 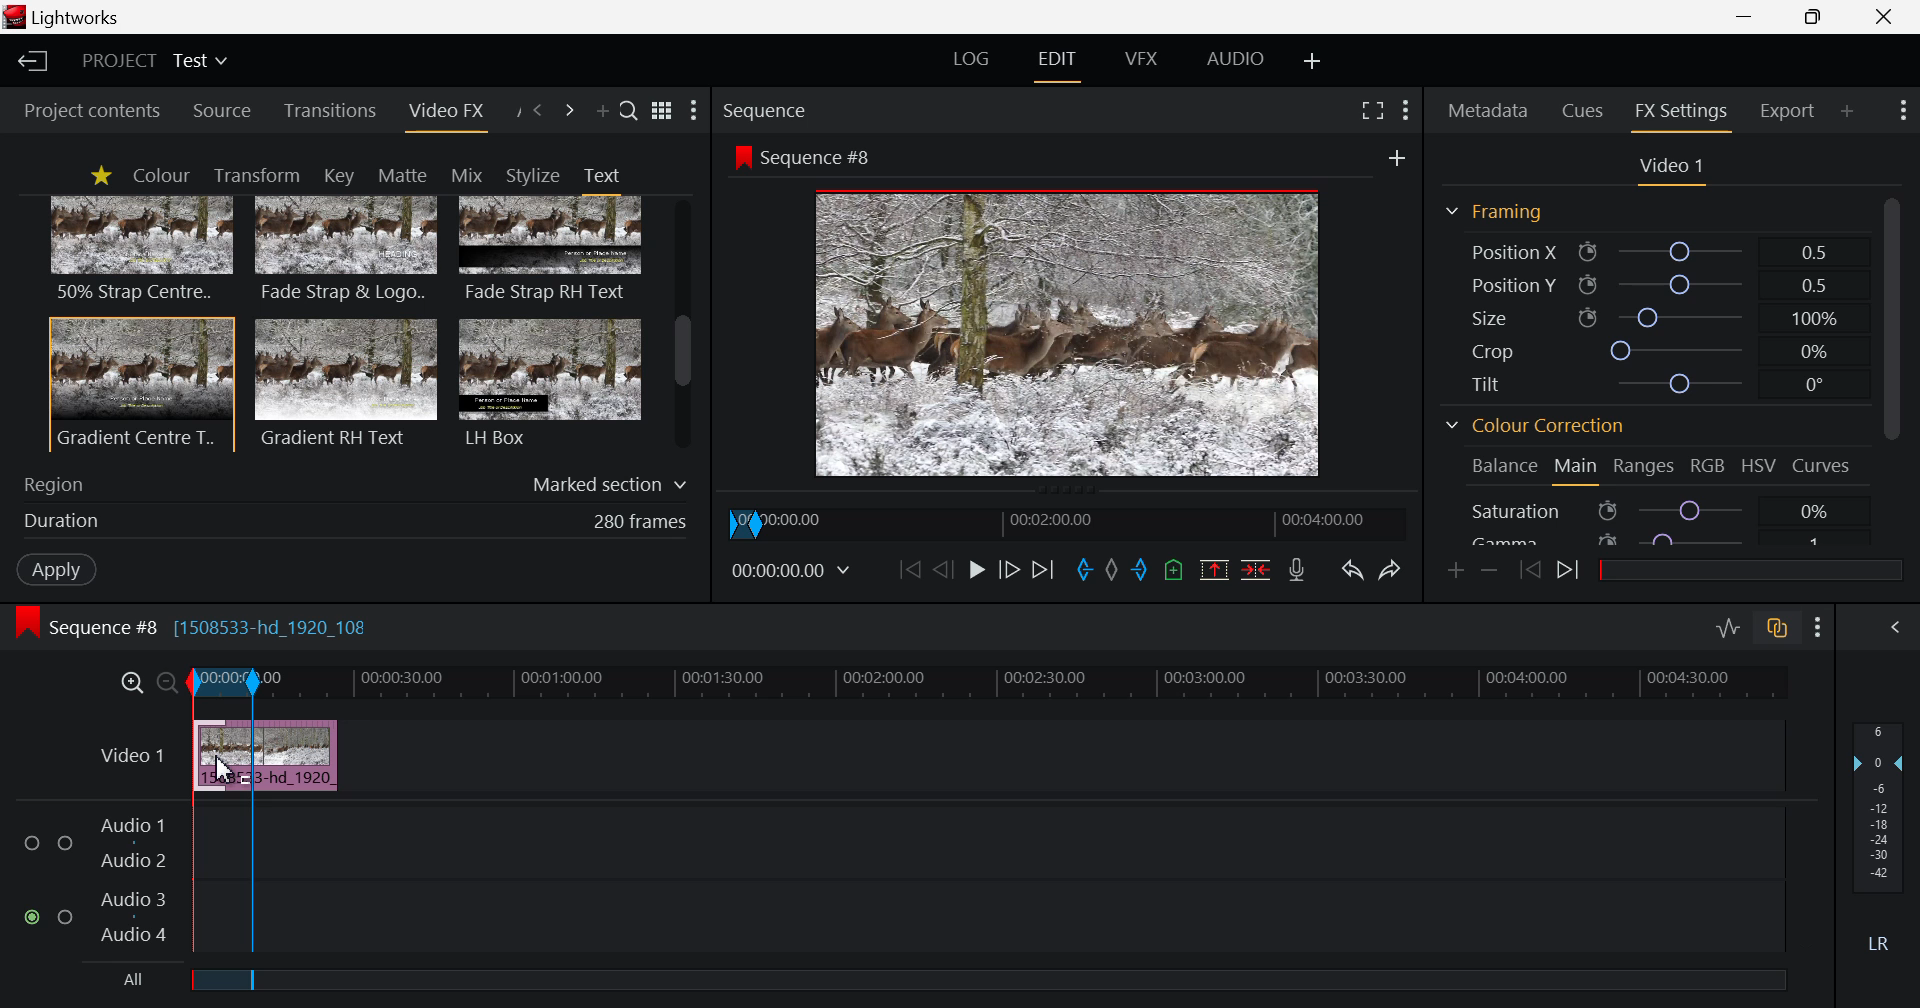 I want to click on audio 2, so click(x=136, y=863).